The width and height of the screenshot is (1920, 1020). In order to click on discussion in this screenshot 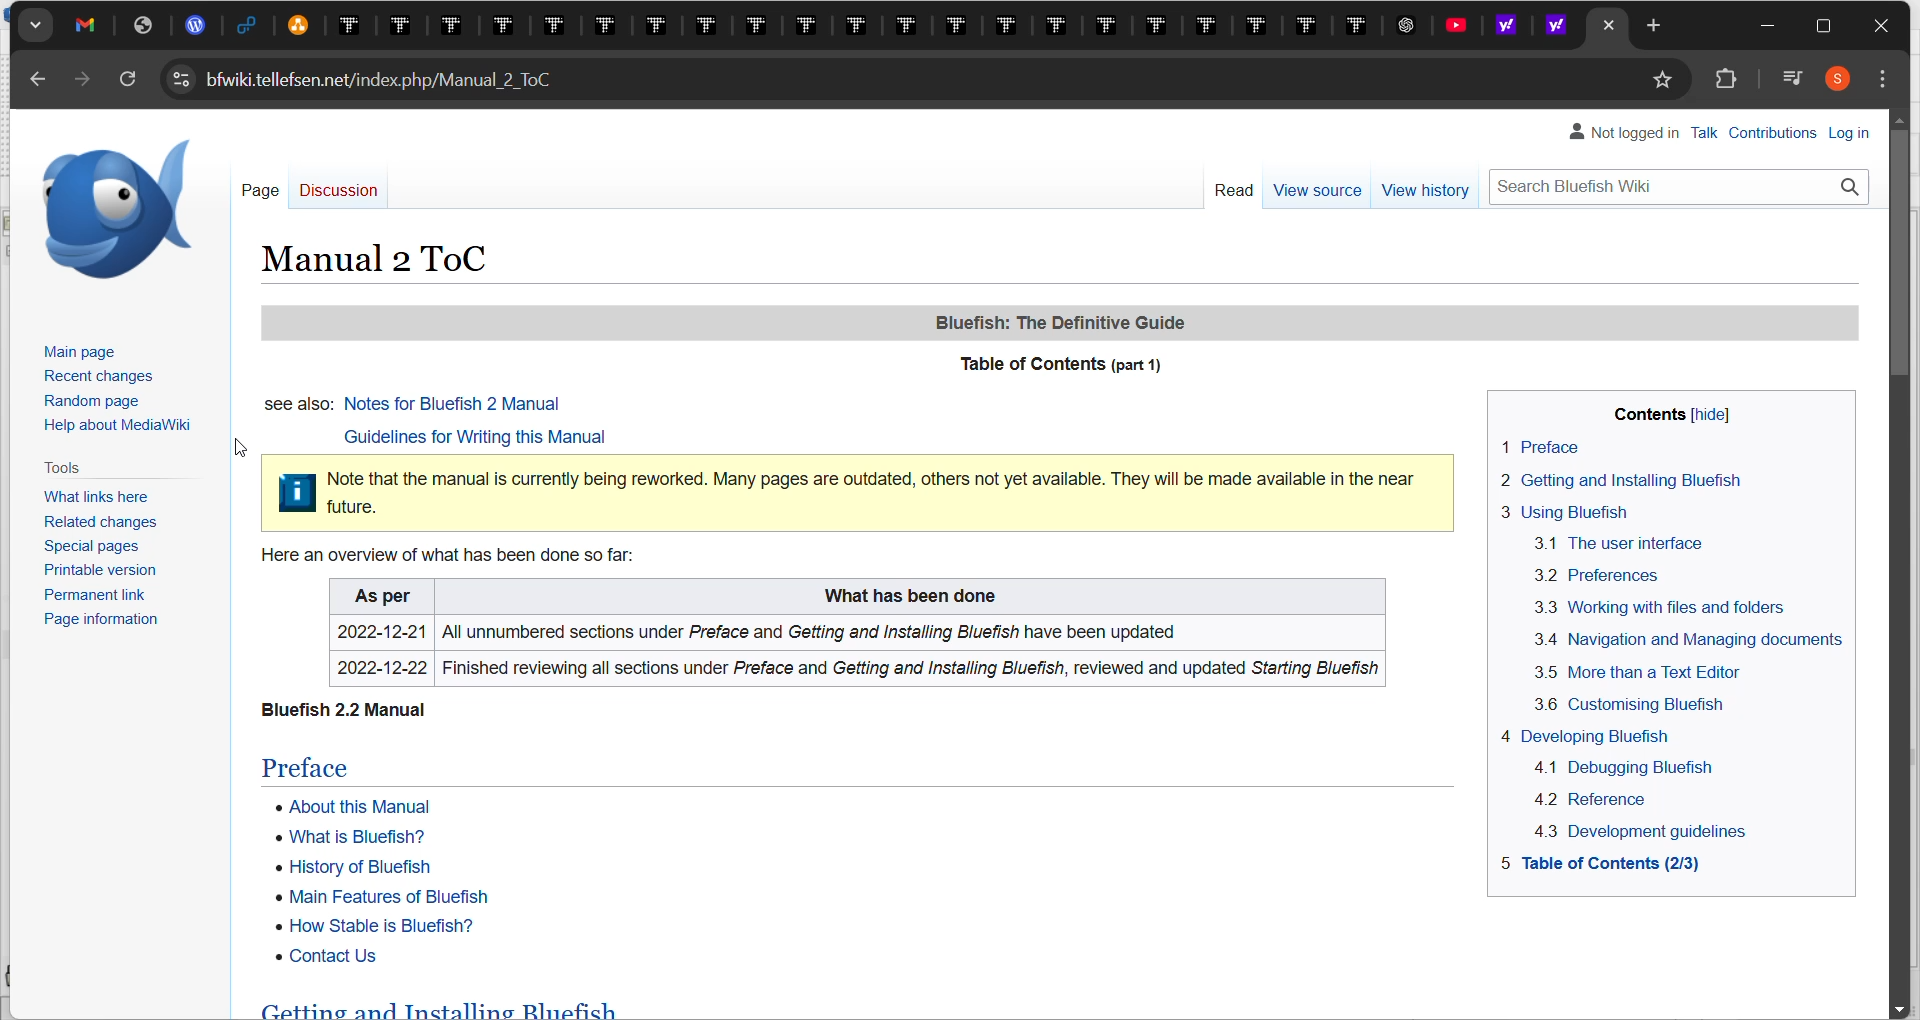, I will do `click(337, 195)`.